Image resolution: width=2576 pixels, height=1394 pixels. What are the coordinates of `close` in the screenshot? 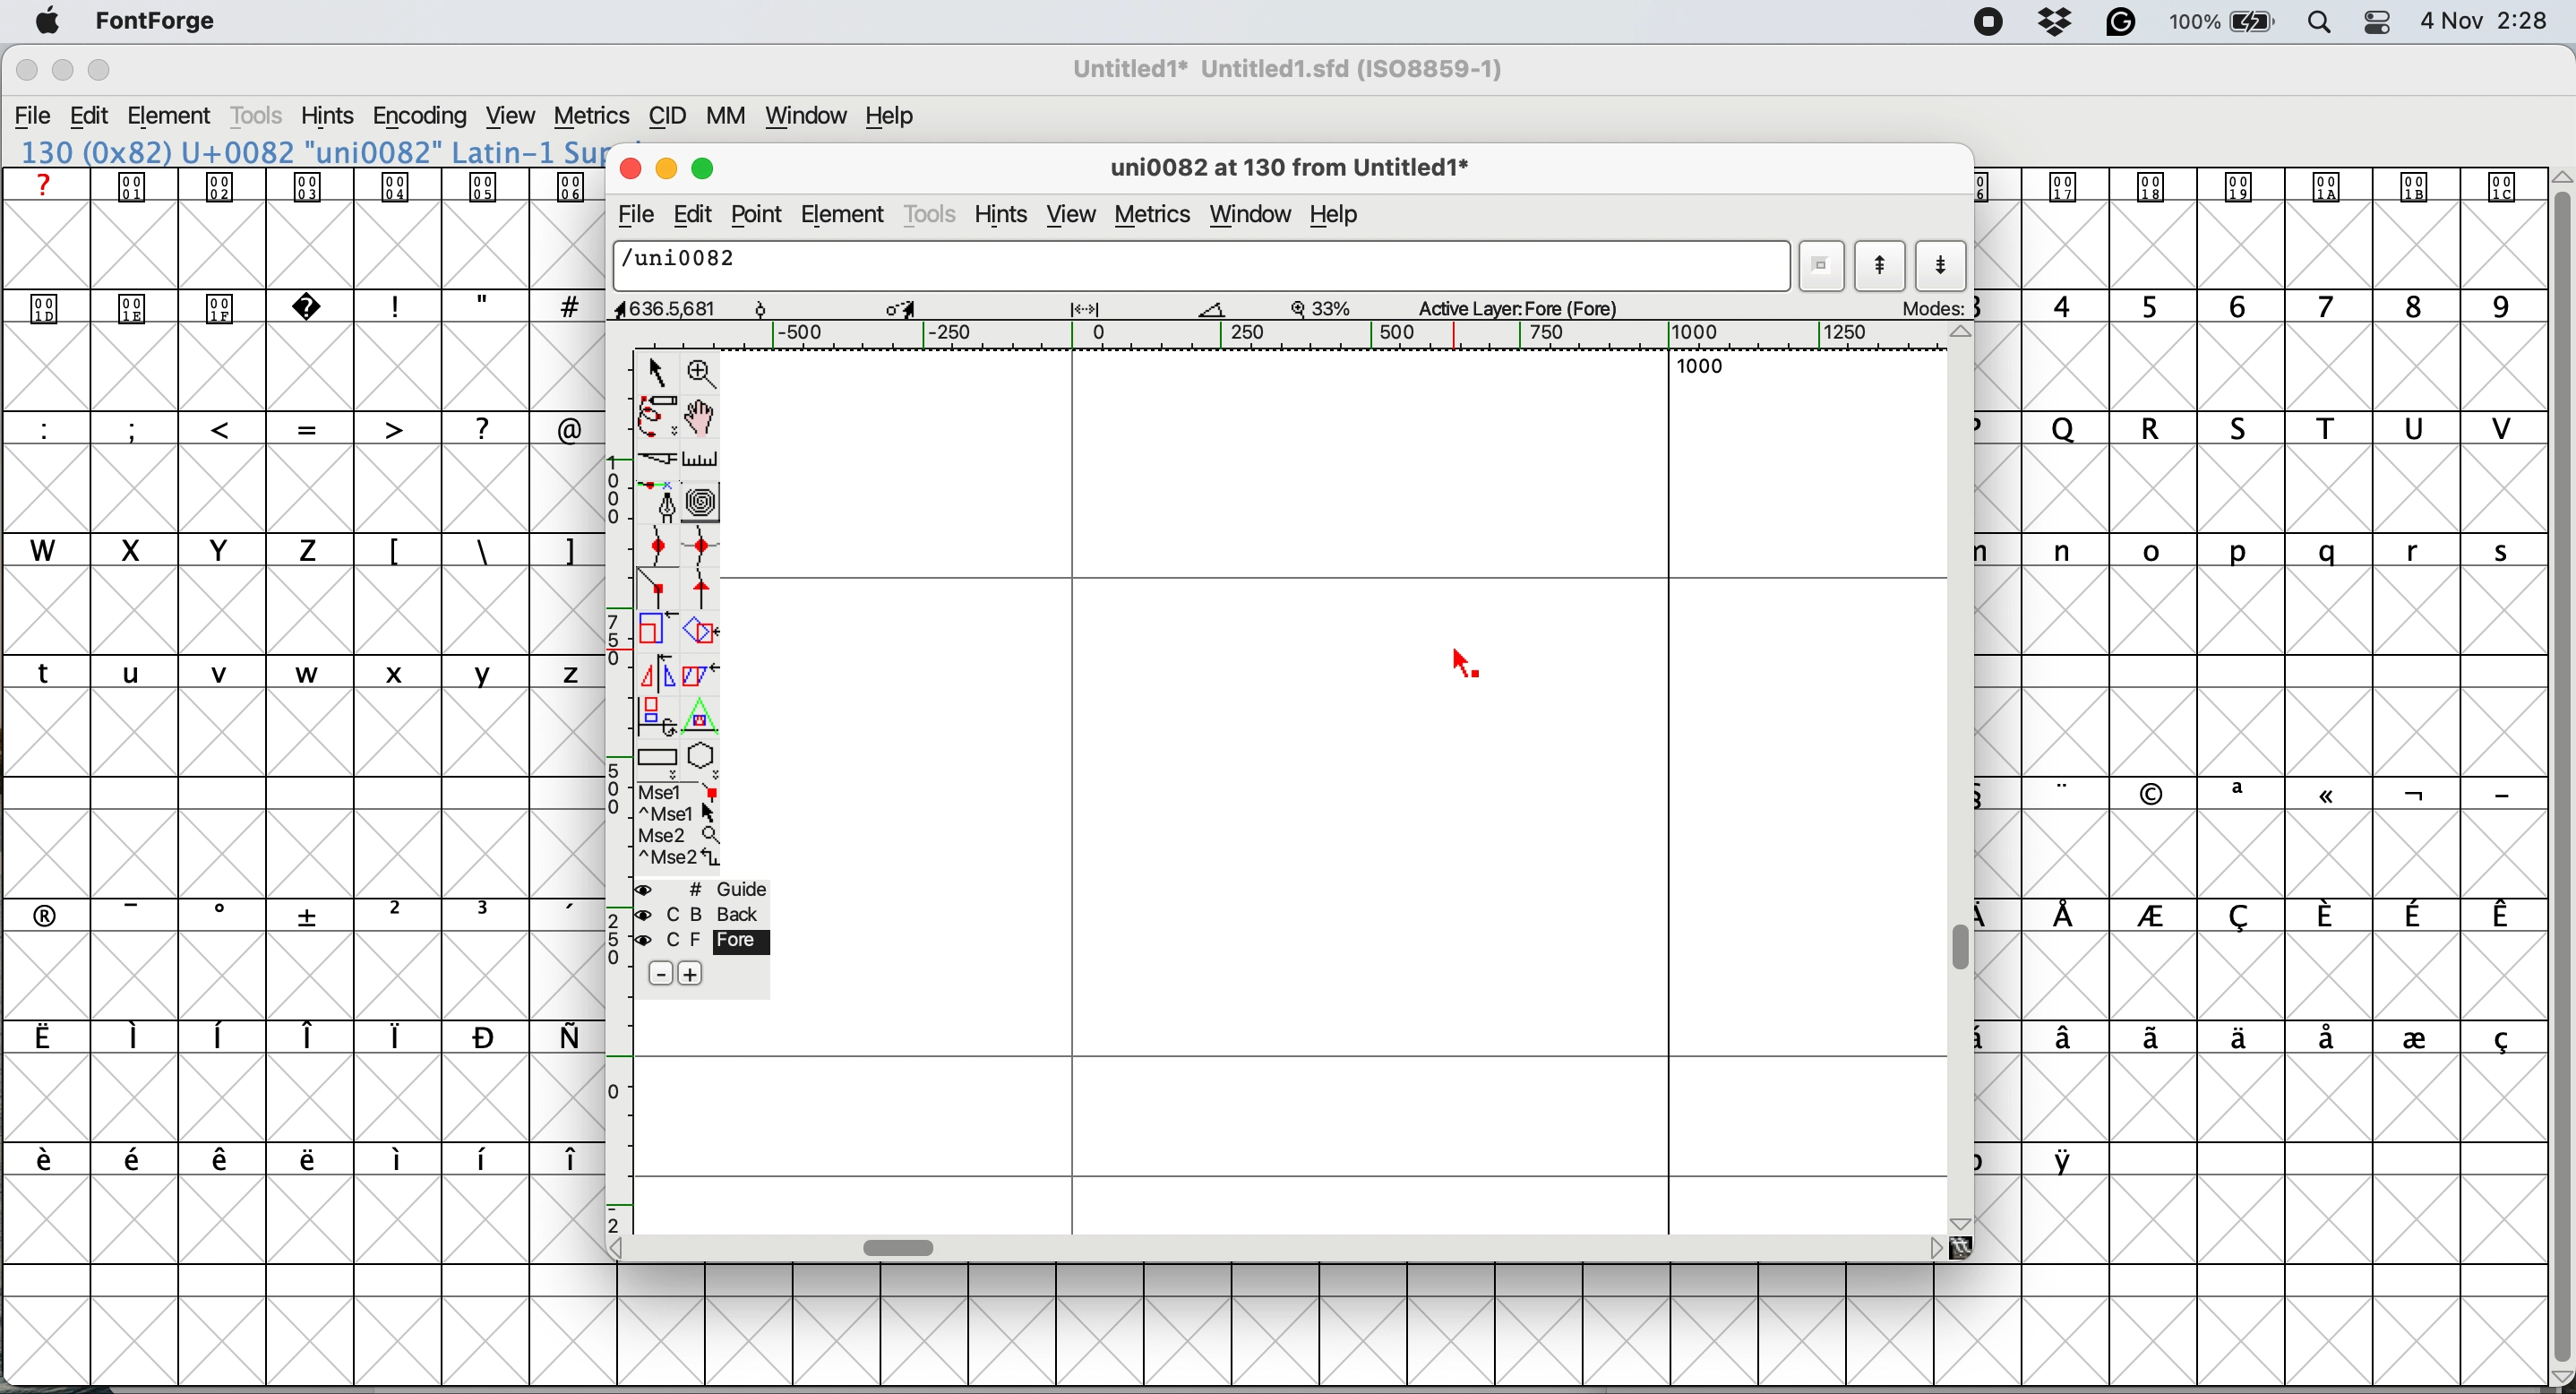 It's located at (626, 165).